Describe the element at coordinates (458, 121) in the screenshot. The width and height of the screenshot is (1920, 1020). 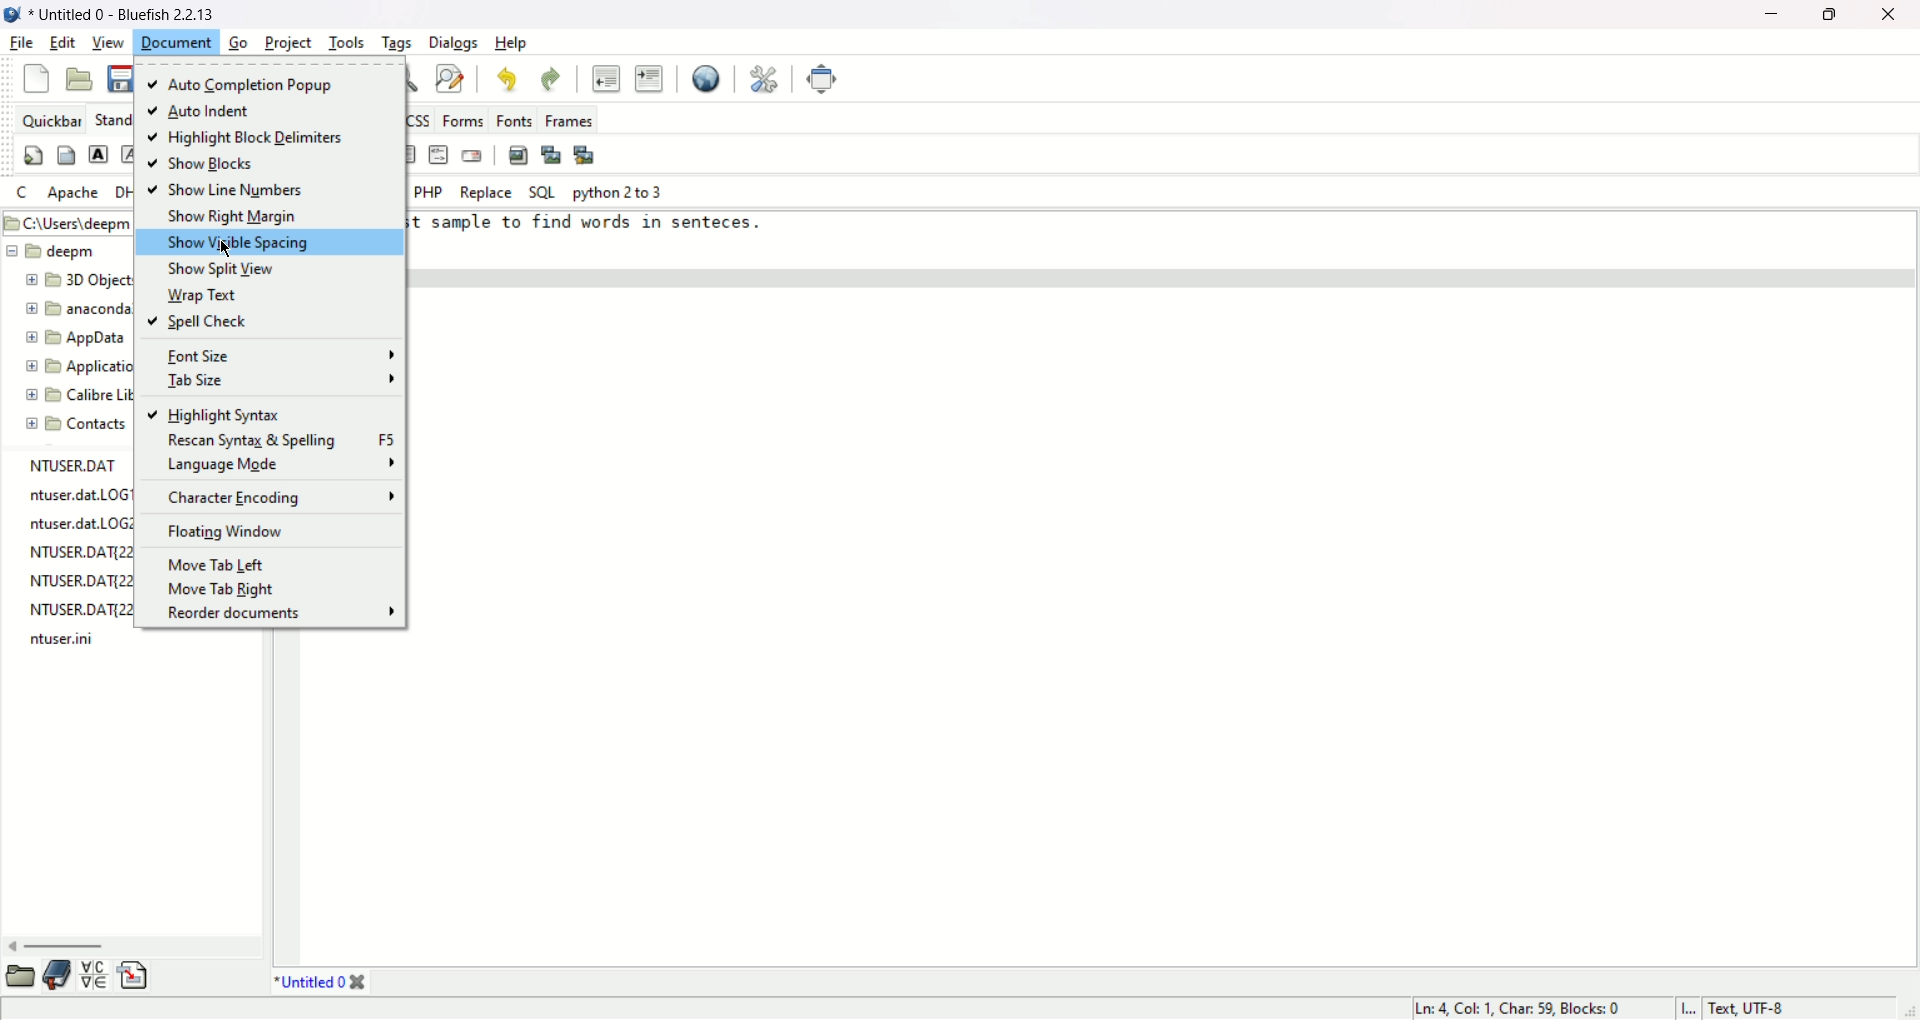
I see `forms` at that location.